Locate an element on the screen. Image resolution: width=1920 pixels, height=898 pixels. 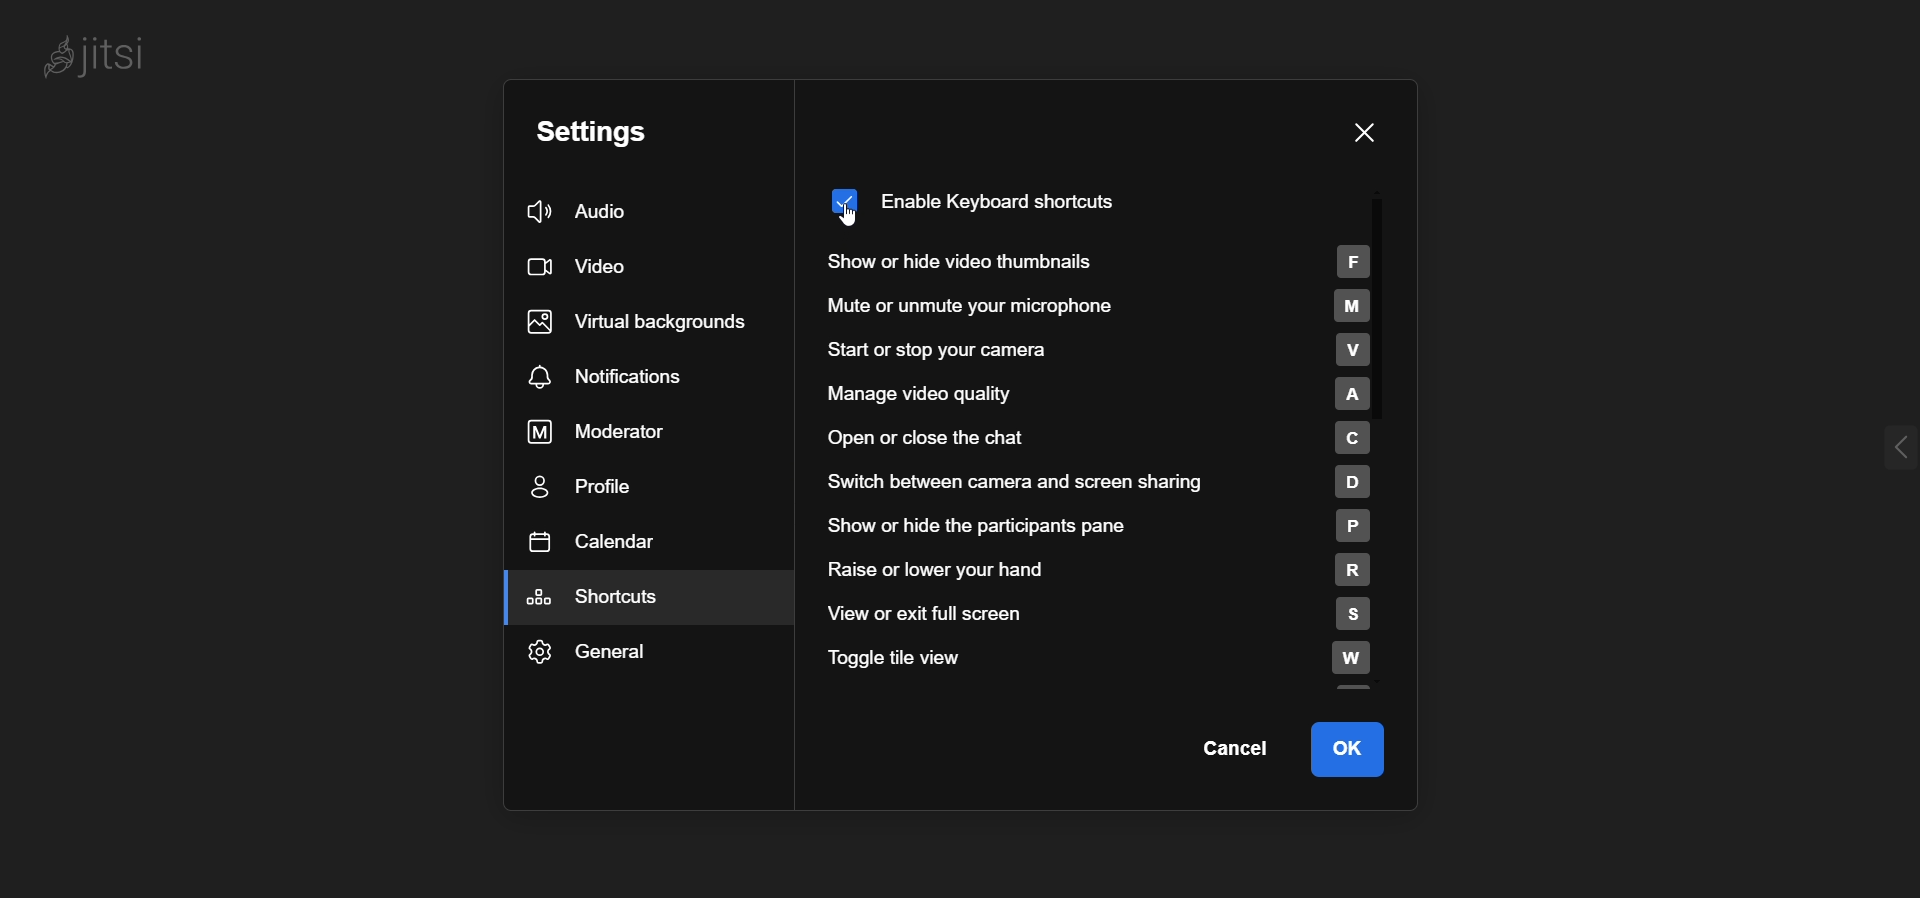
profile is located at coordinates (596, 484).